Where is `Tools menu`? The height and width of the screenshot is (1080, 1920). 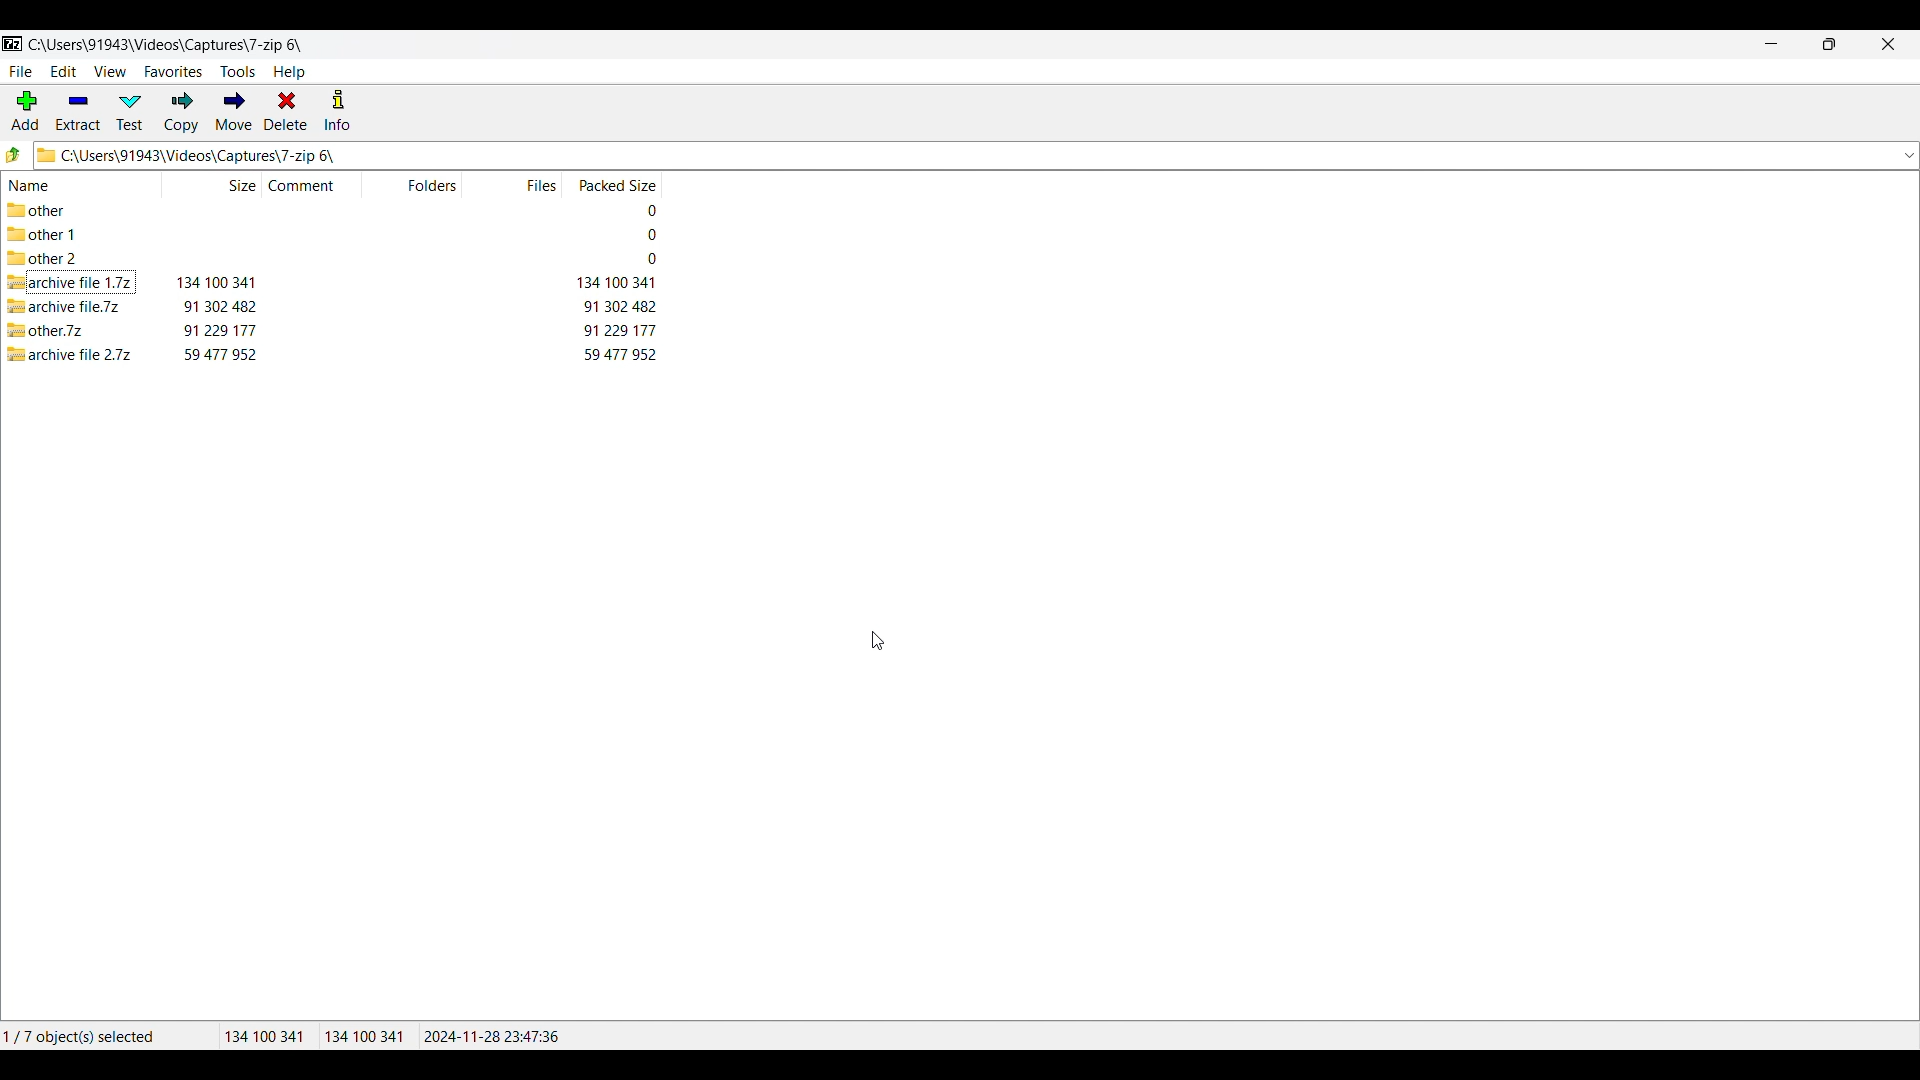 Tools menu is located at coordinates (238, 72).